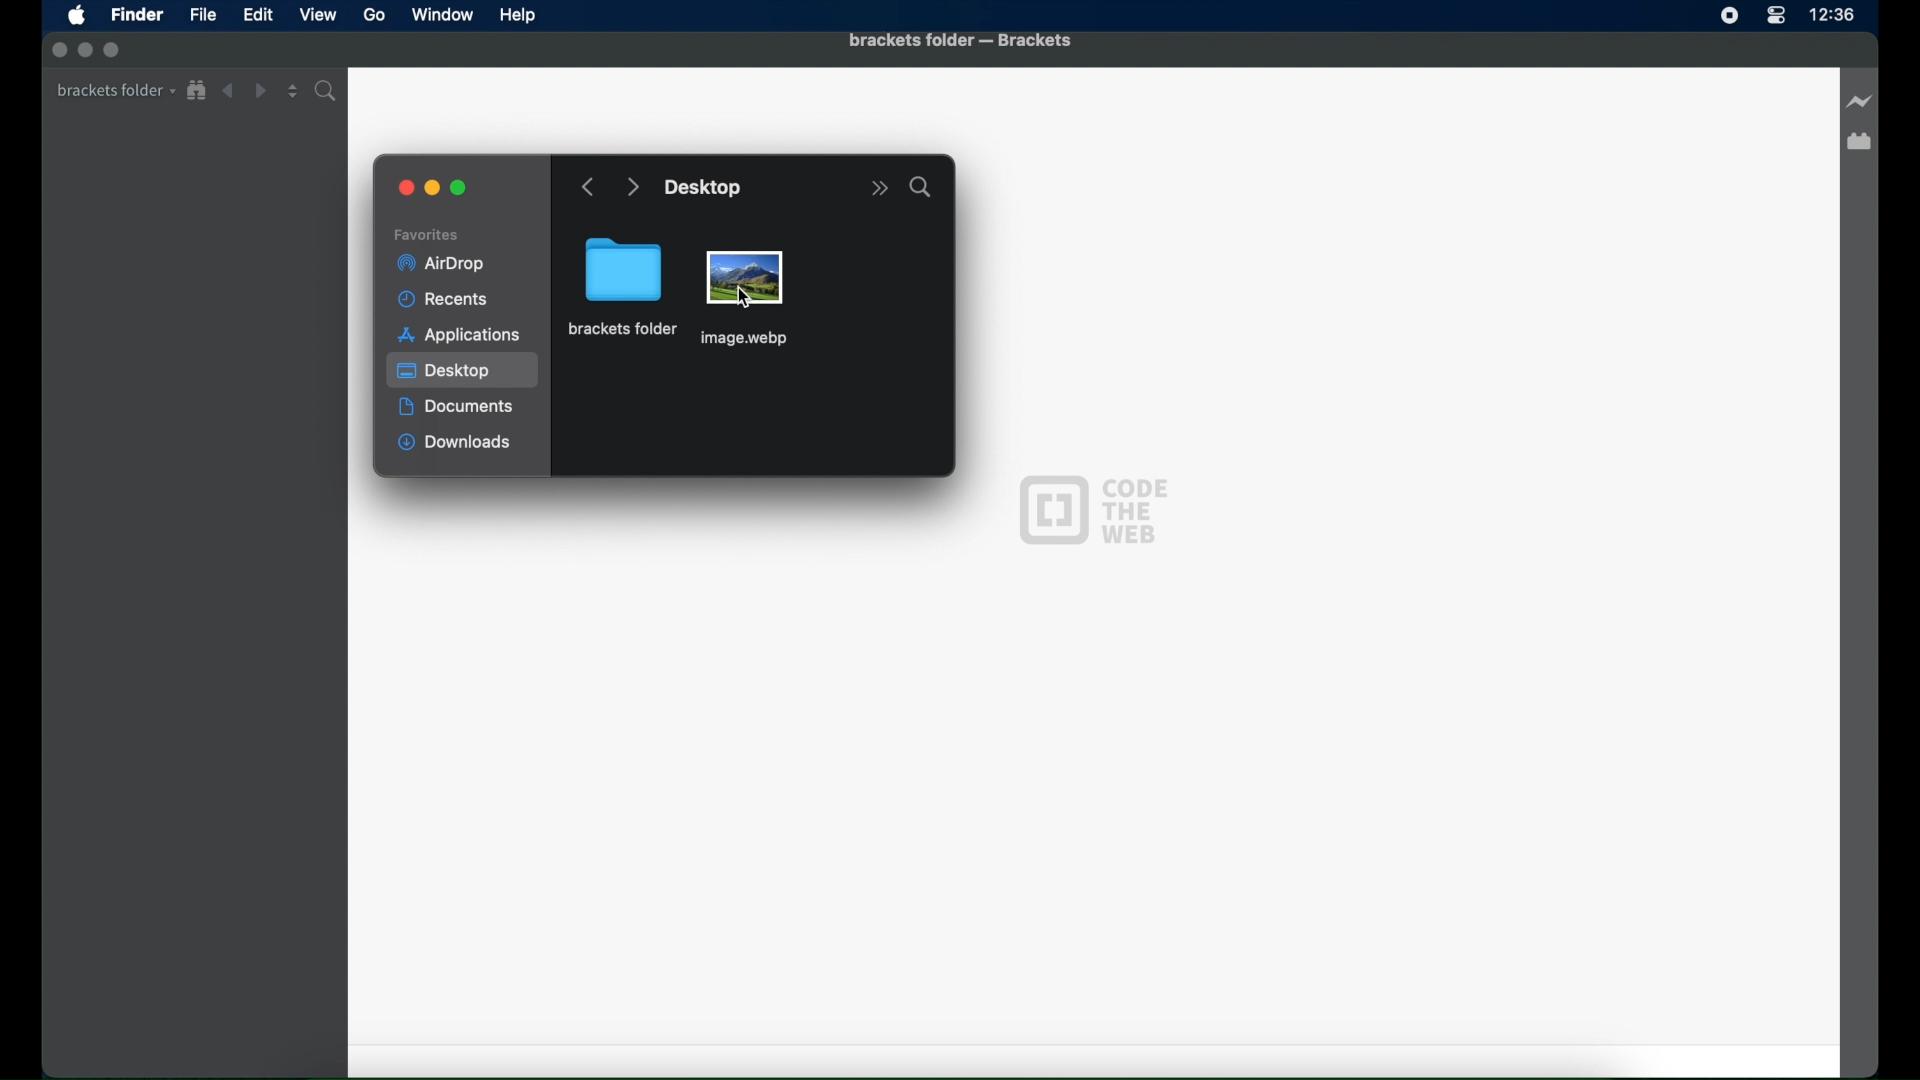 The image size is (1920, 1080). What do you see at coordinates (447, 300) in the screenshot?
I see `recents` at bounding box center [447, 300].